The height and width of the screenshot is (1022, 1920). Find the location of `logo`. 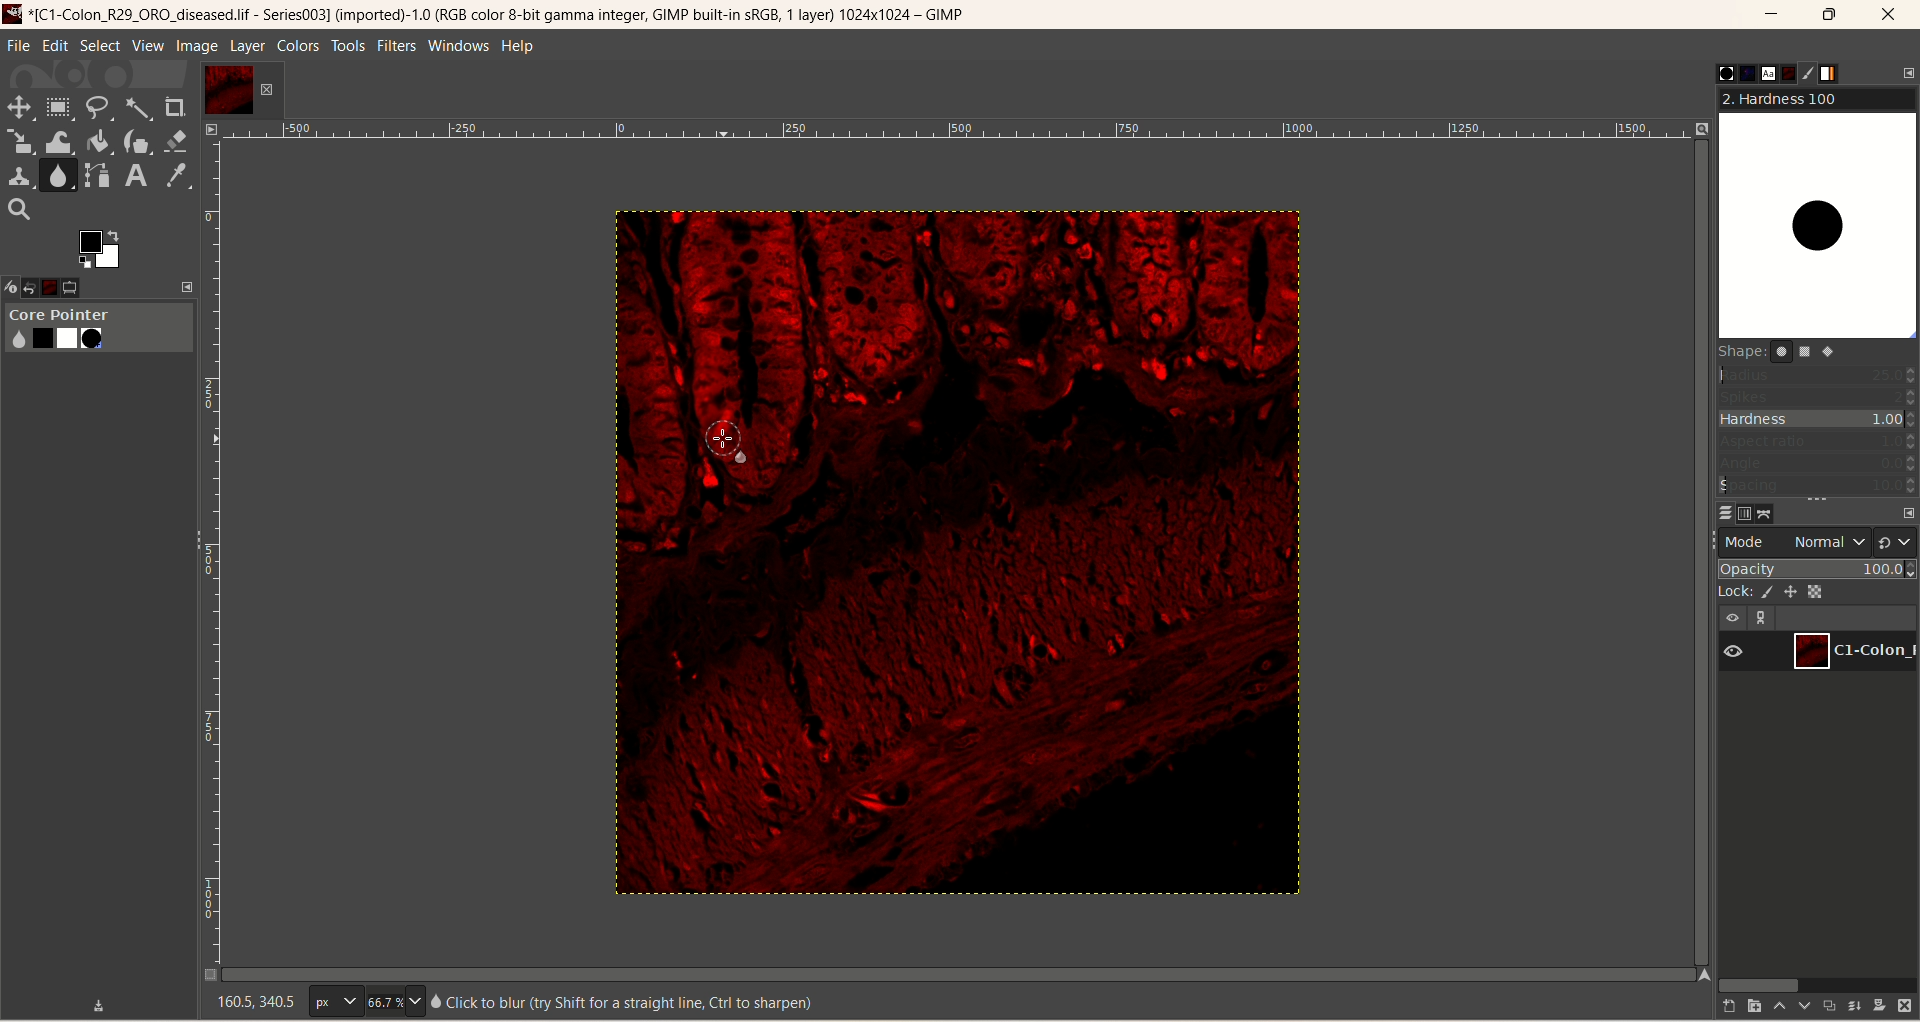

logo is located at coordinates (15, 13).